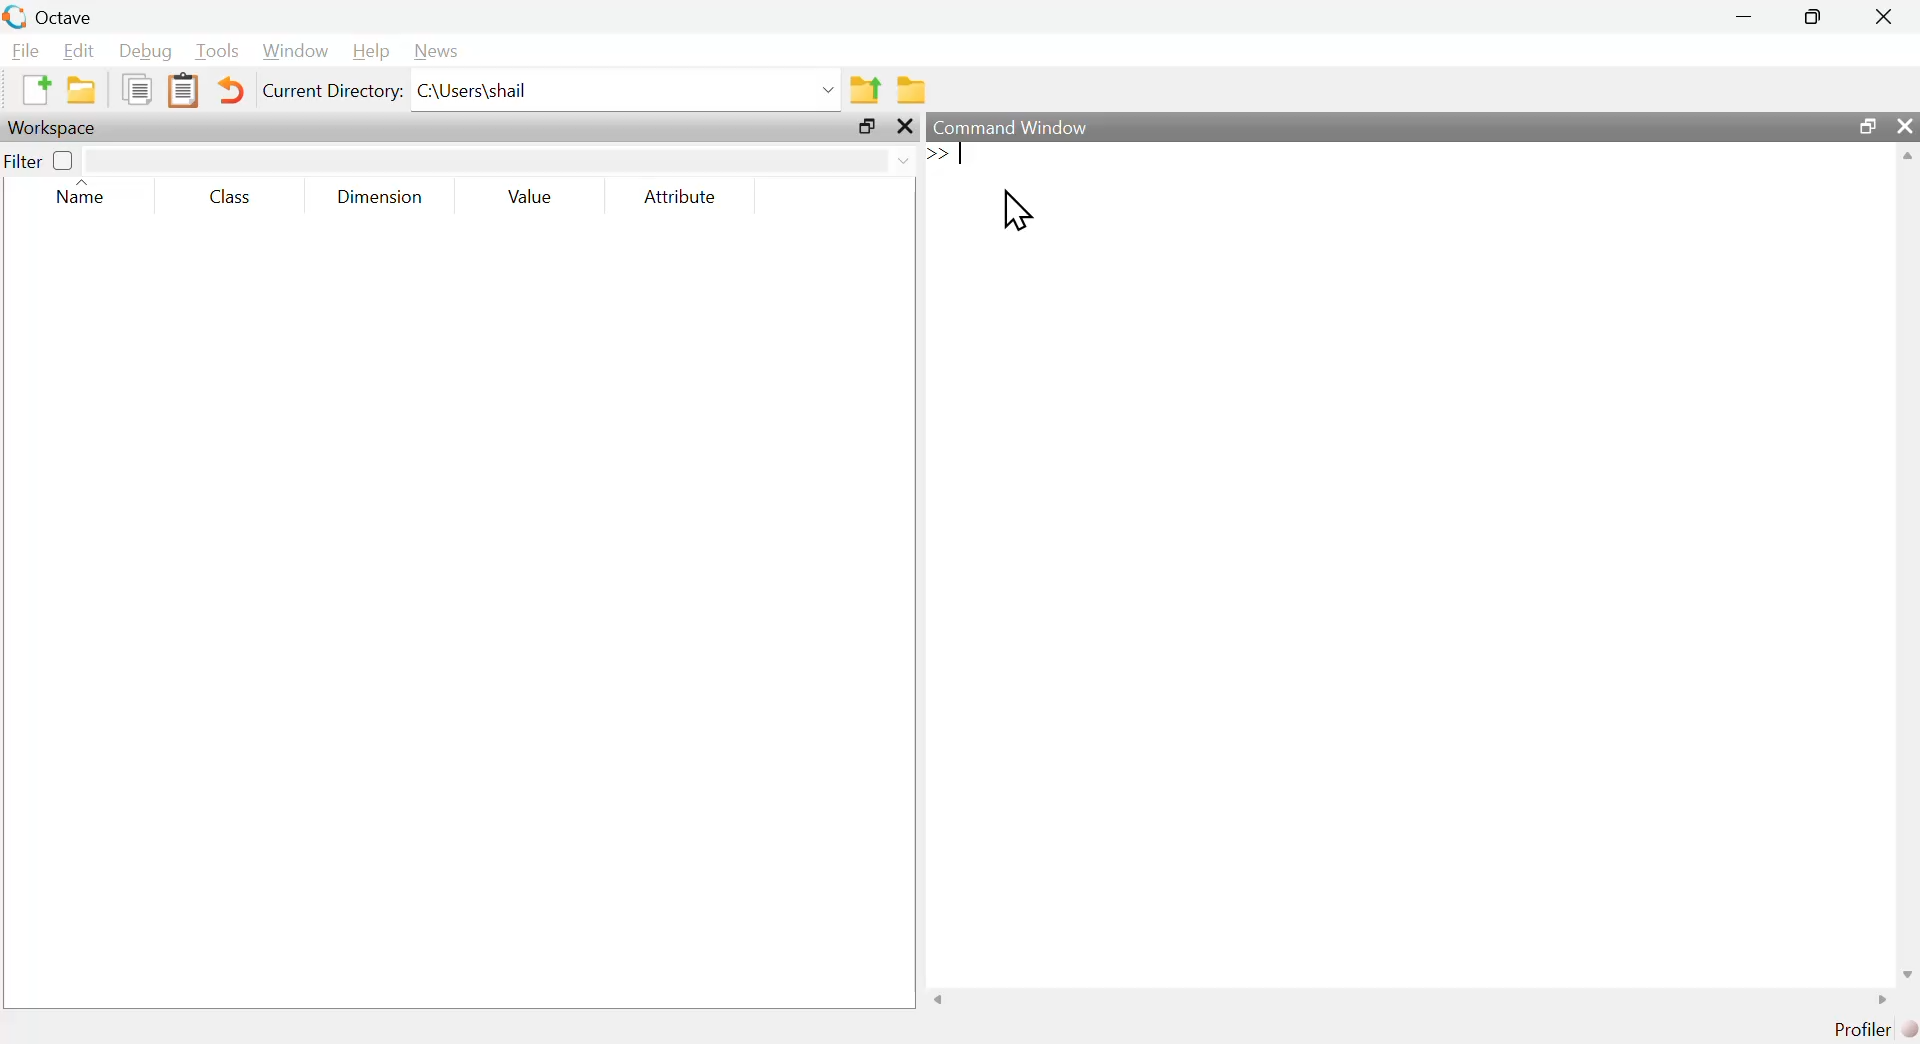 Image resolution: width=1920 pixels, height=1044 pixels. What do you see at coordinates (1014, 126) in the screenshot?
I see `Command Window` at bounding box center [1014, 126].